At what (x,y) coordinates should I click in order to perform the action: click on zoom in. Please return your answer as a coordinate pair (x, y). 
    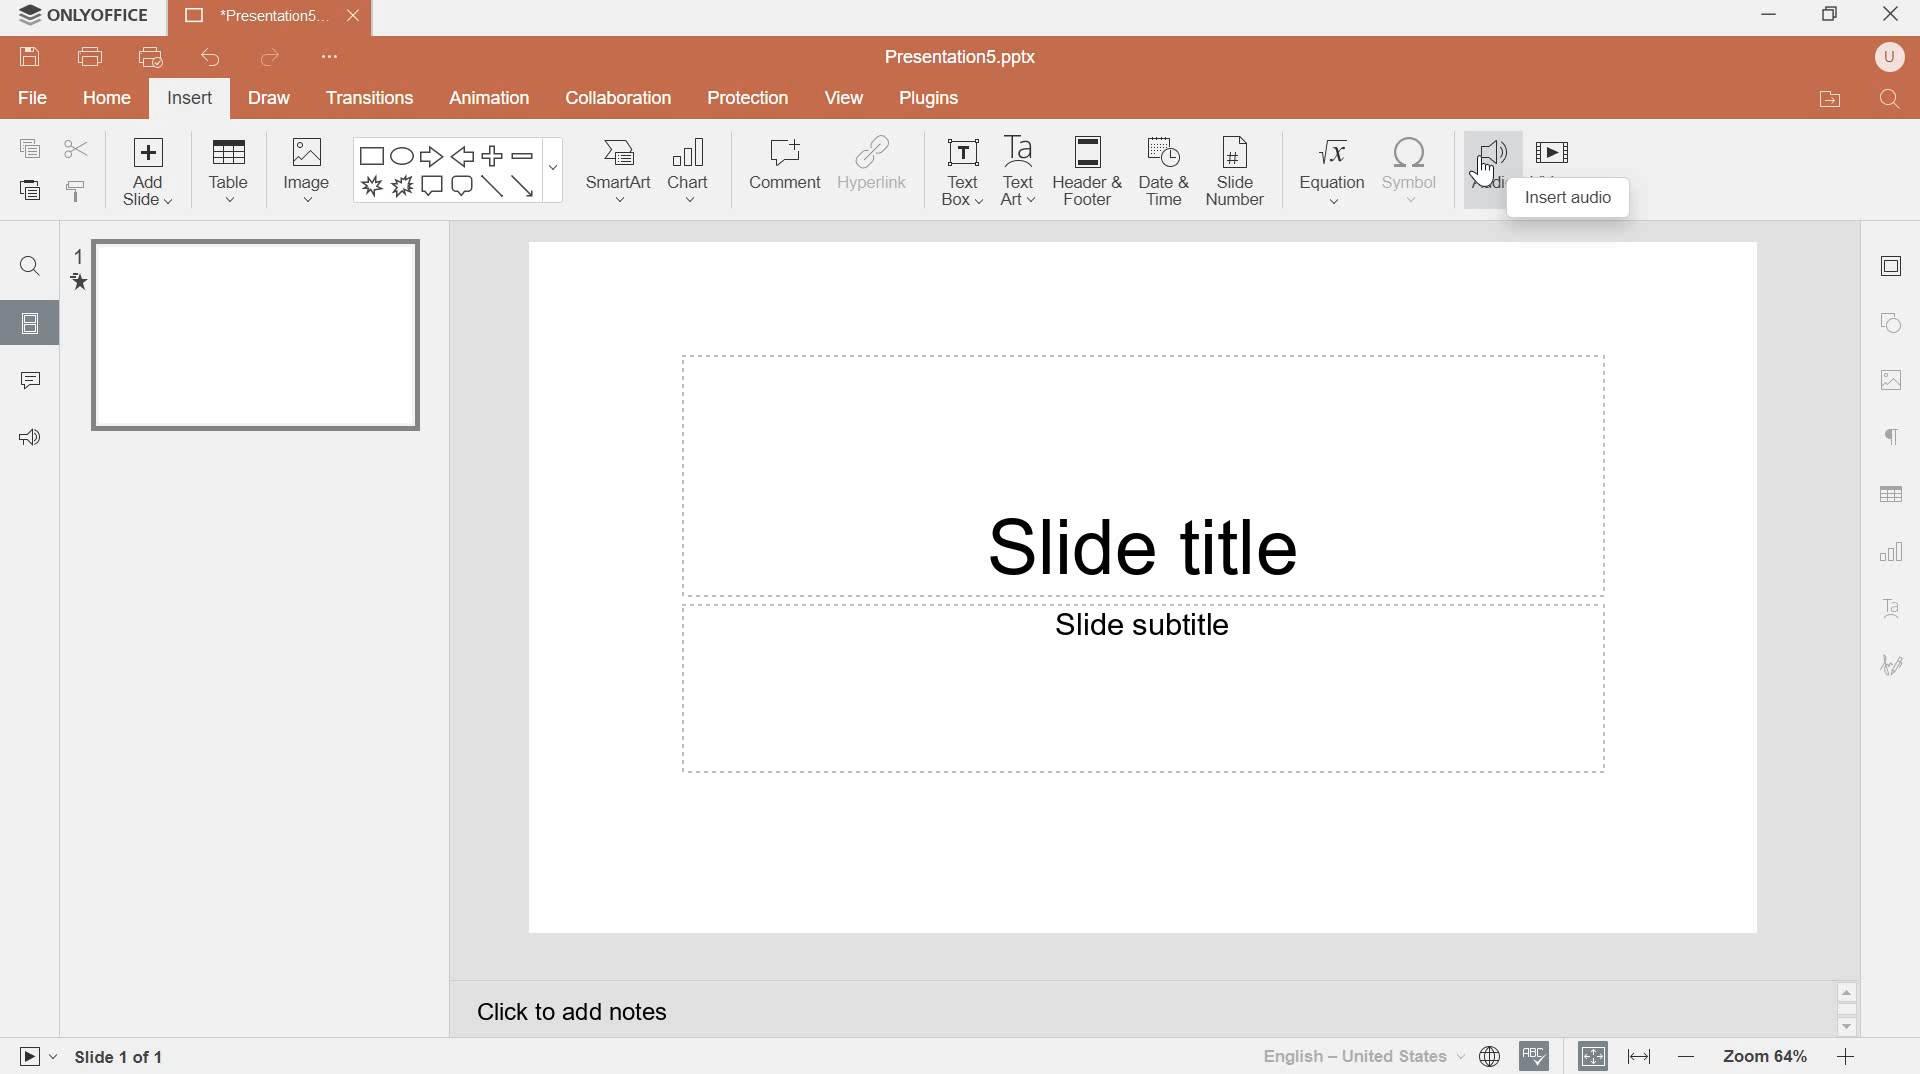
    Looking at the image, I should click on (1845, 1056).